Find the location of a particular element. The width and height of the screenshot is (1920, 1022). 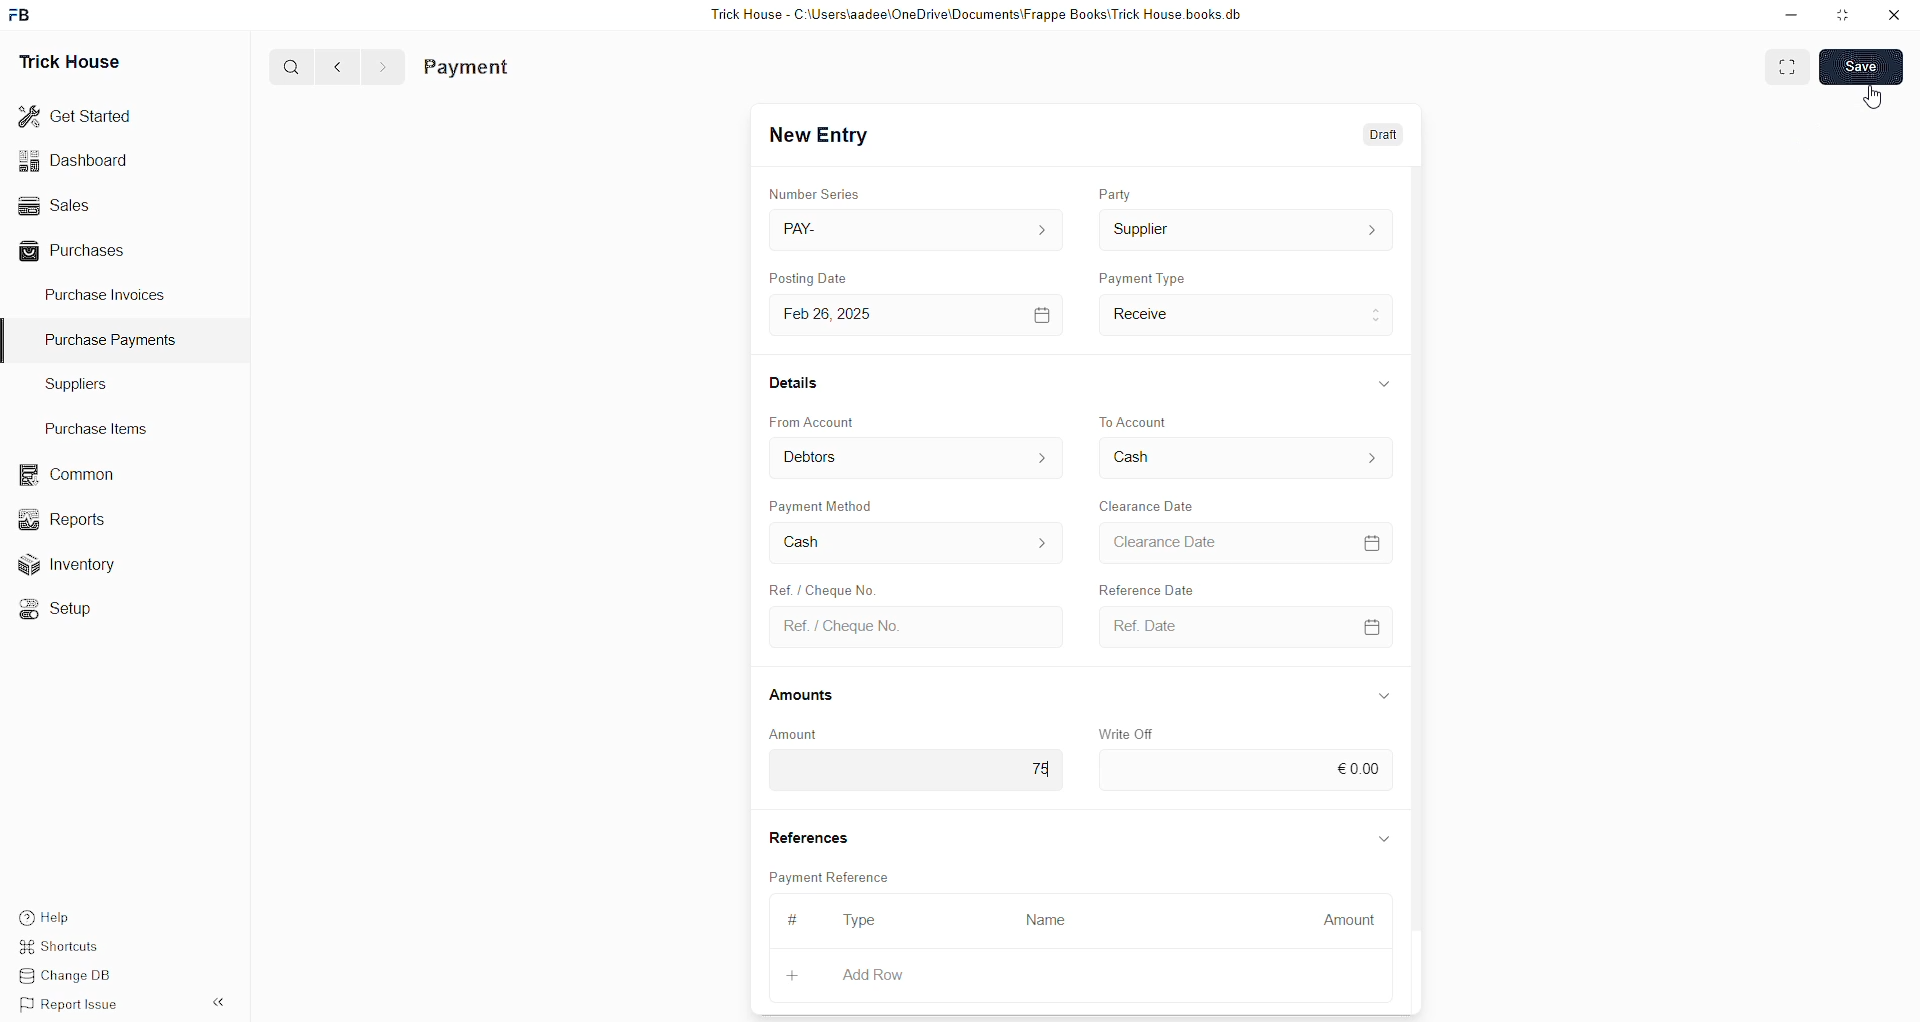

frappebooks logo is located at coordinates (22, 12).